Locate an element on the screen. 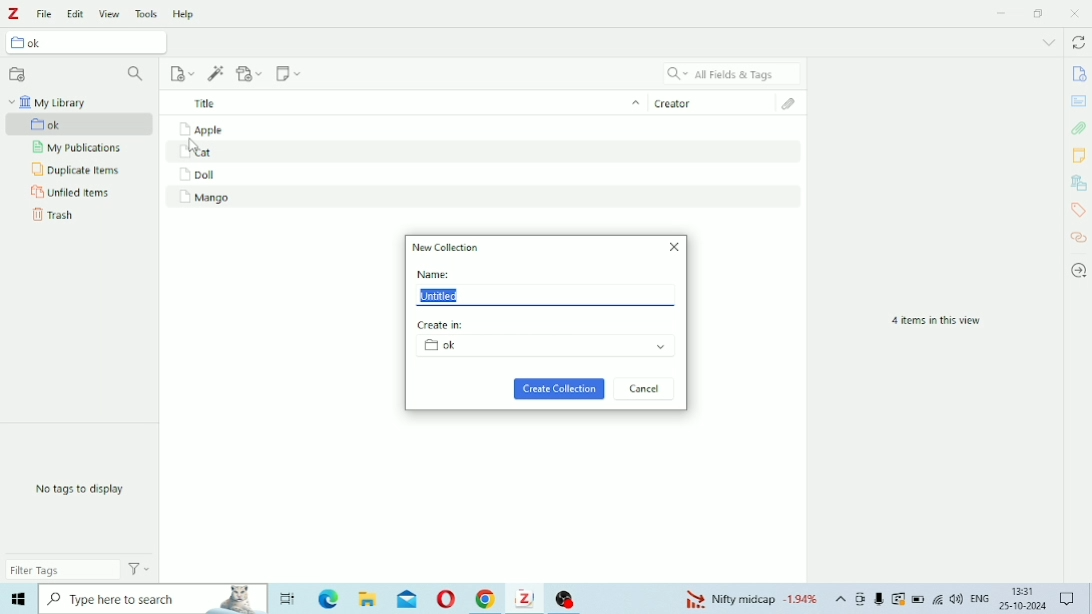  Duplicate Items is located at coordinates (76, 170).